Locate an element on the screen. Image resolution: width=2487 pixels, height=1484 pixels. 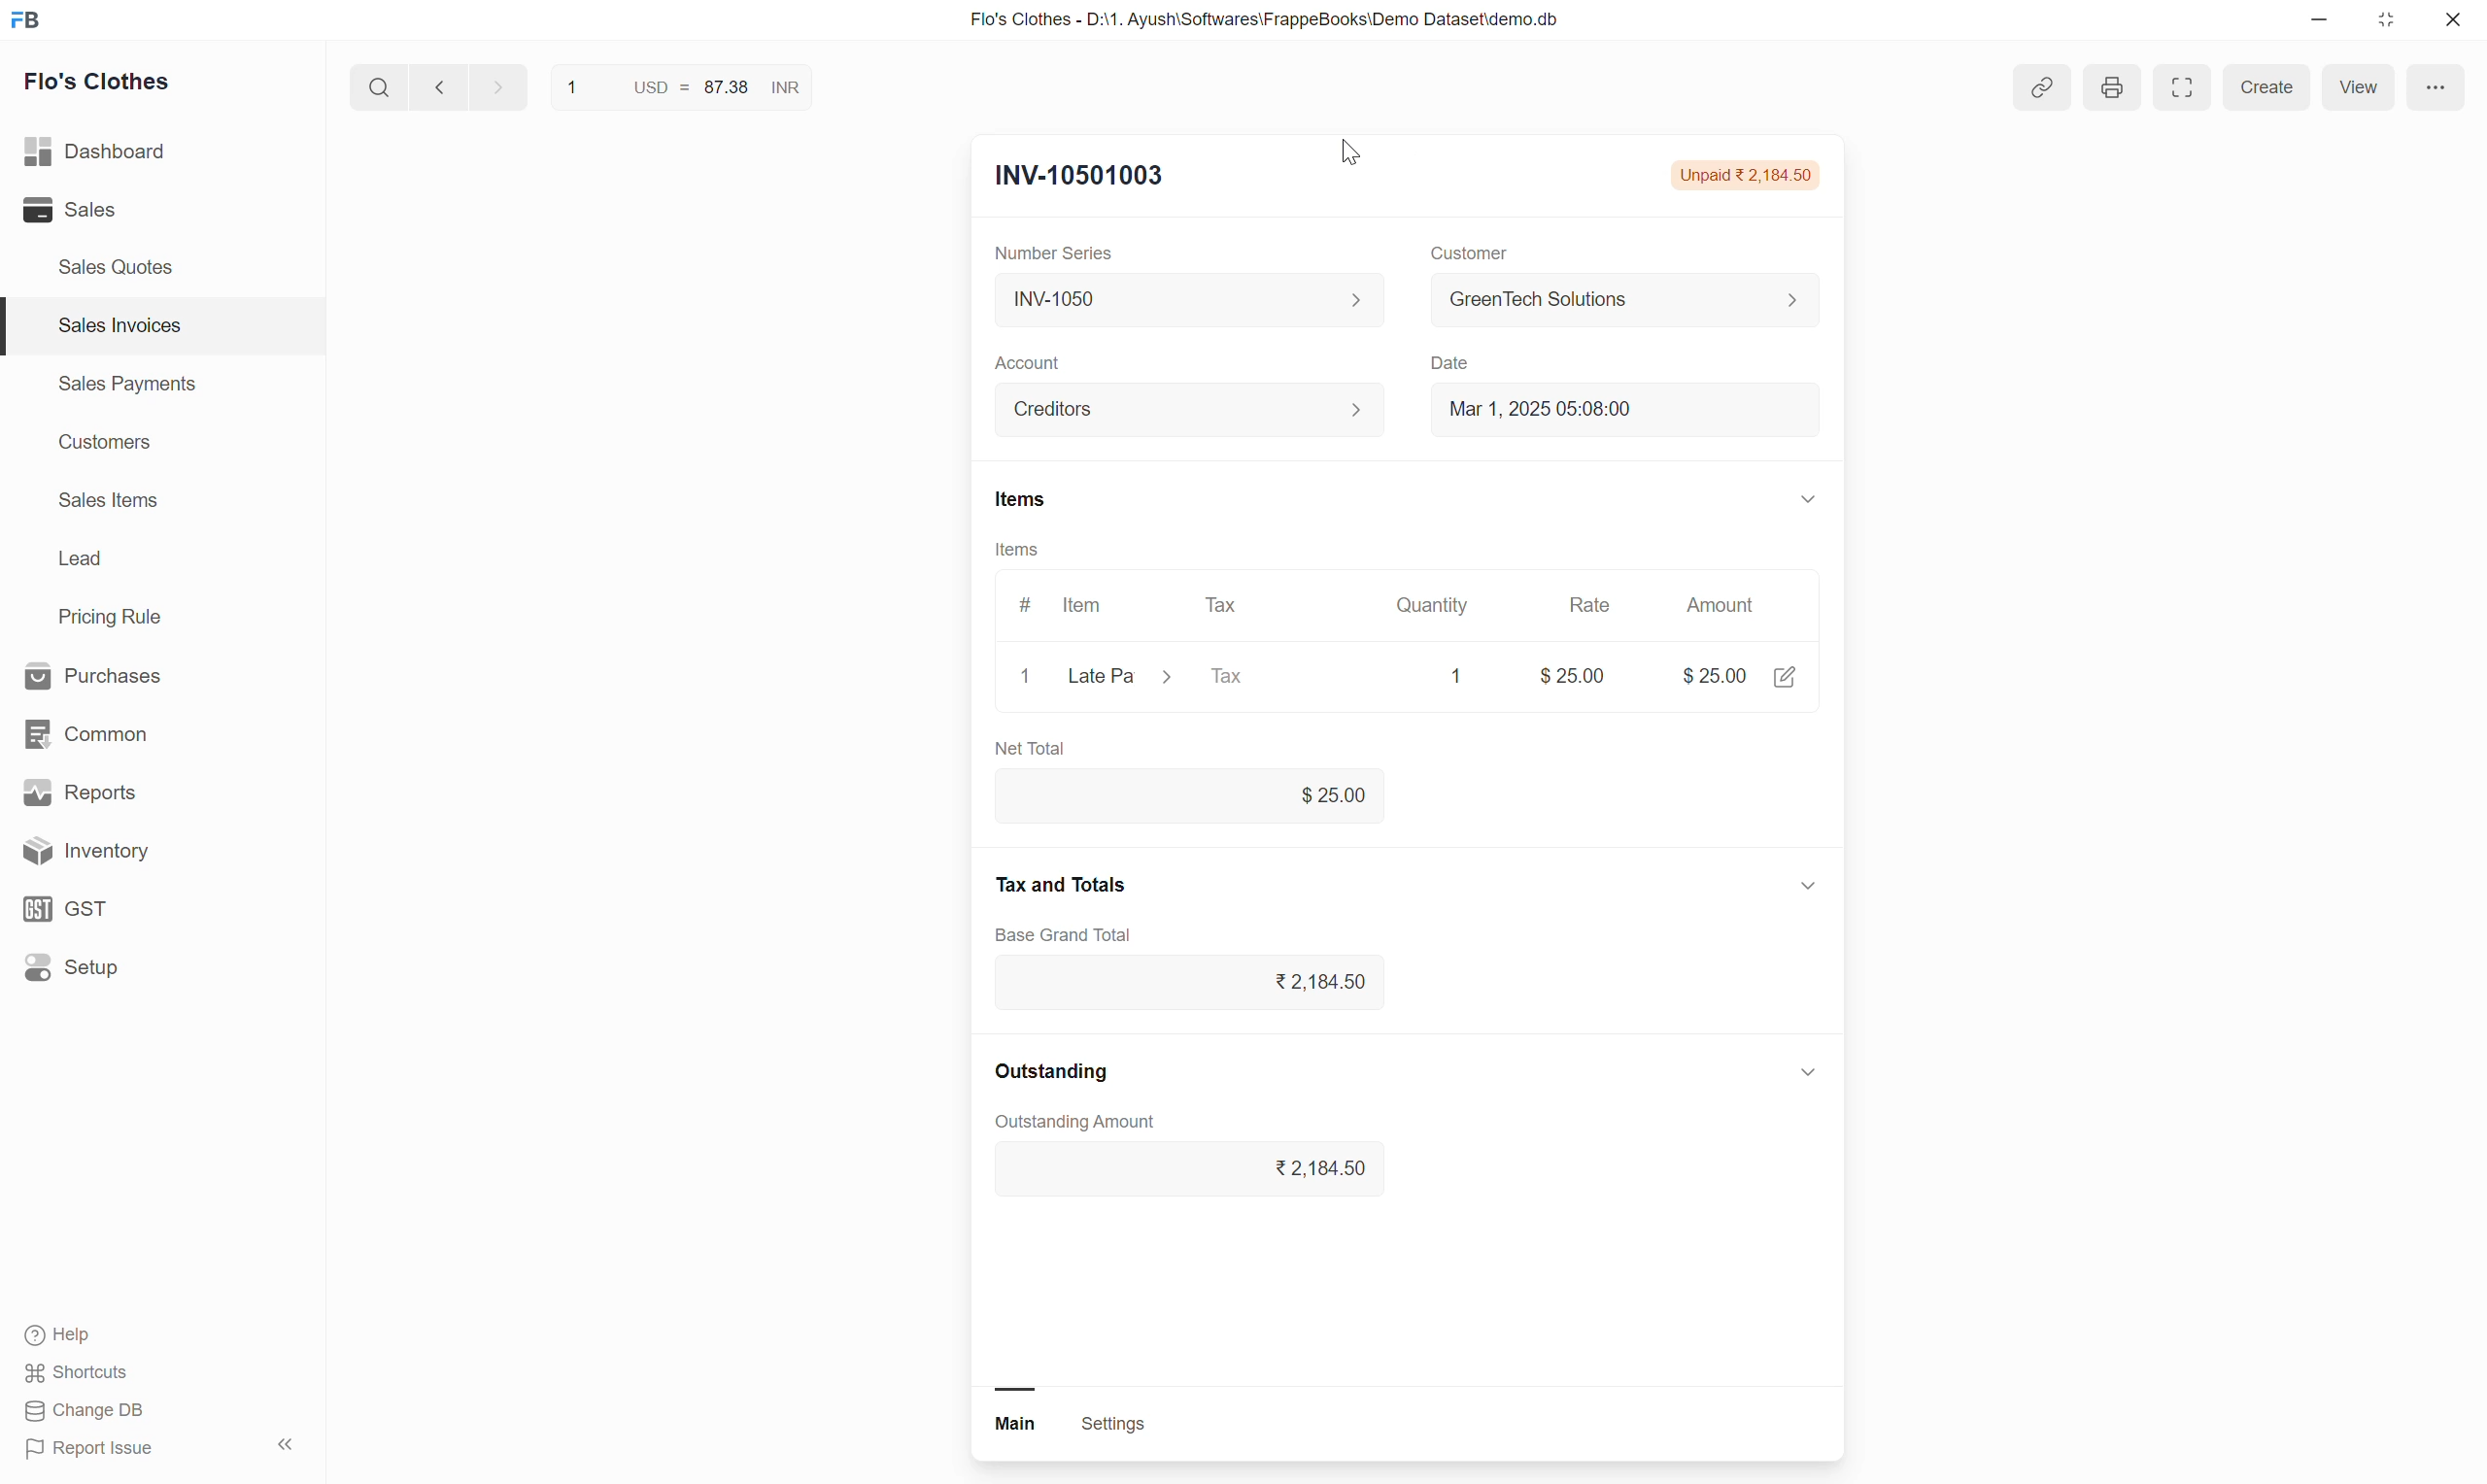
resize  is located at coordinates (2394, 24).